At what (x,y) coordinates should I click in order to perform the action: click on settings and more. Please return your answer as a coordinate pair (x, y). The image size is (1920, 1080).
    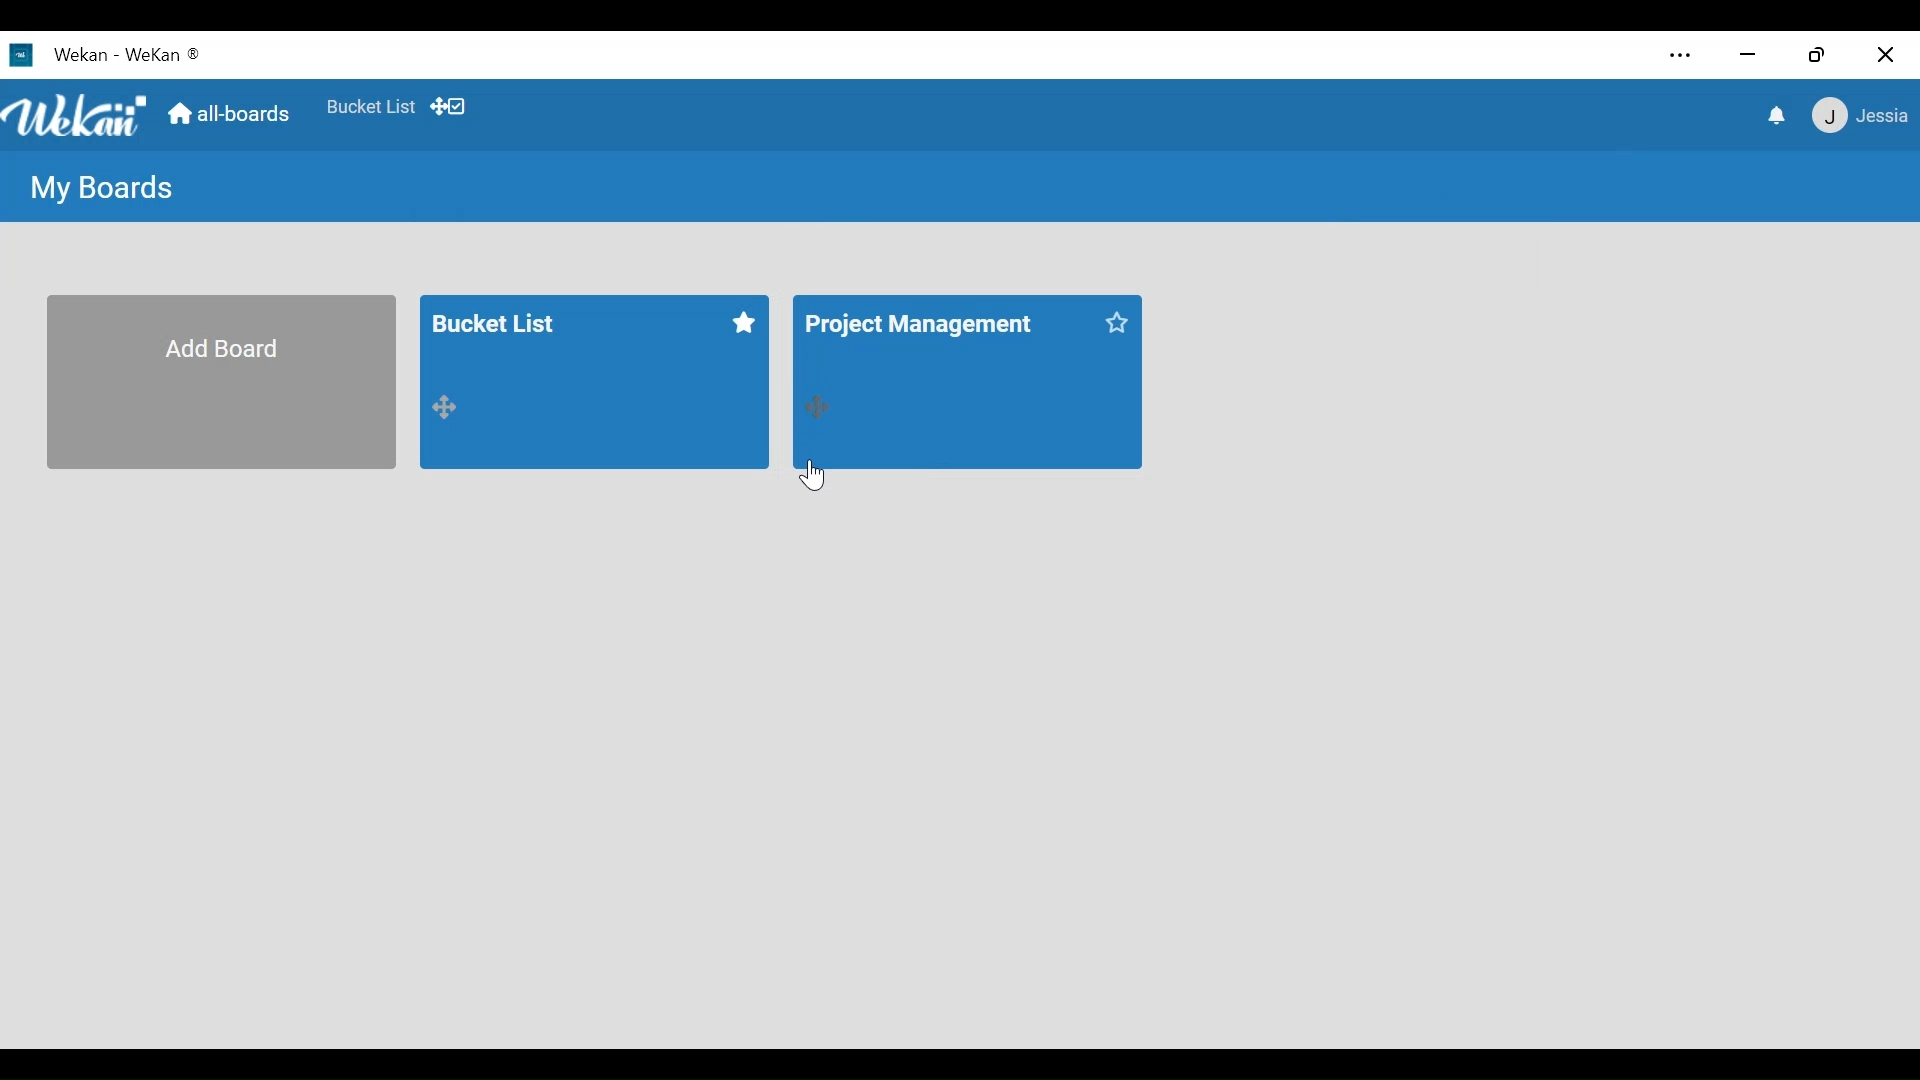
    Looking at the image, I should click on (1679, 55).